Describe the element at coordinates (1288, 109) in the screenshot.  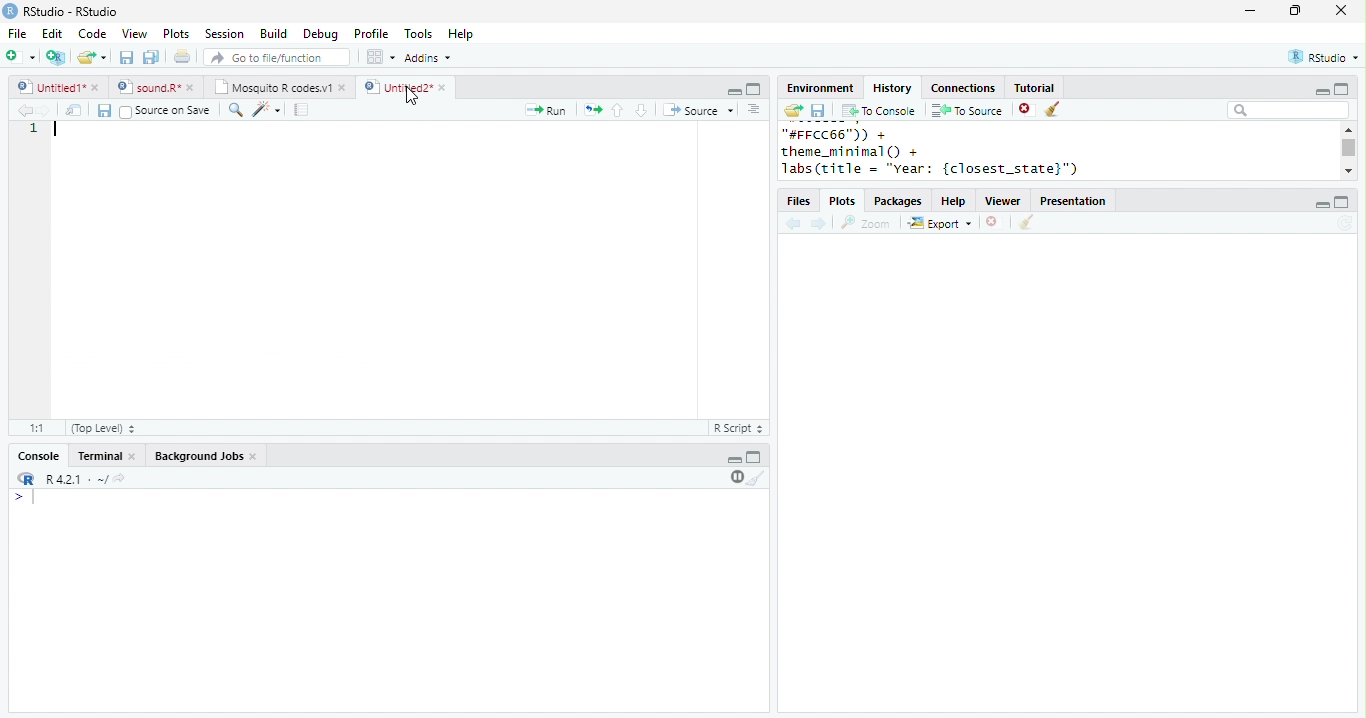
I see `search bar` at that location.